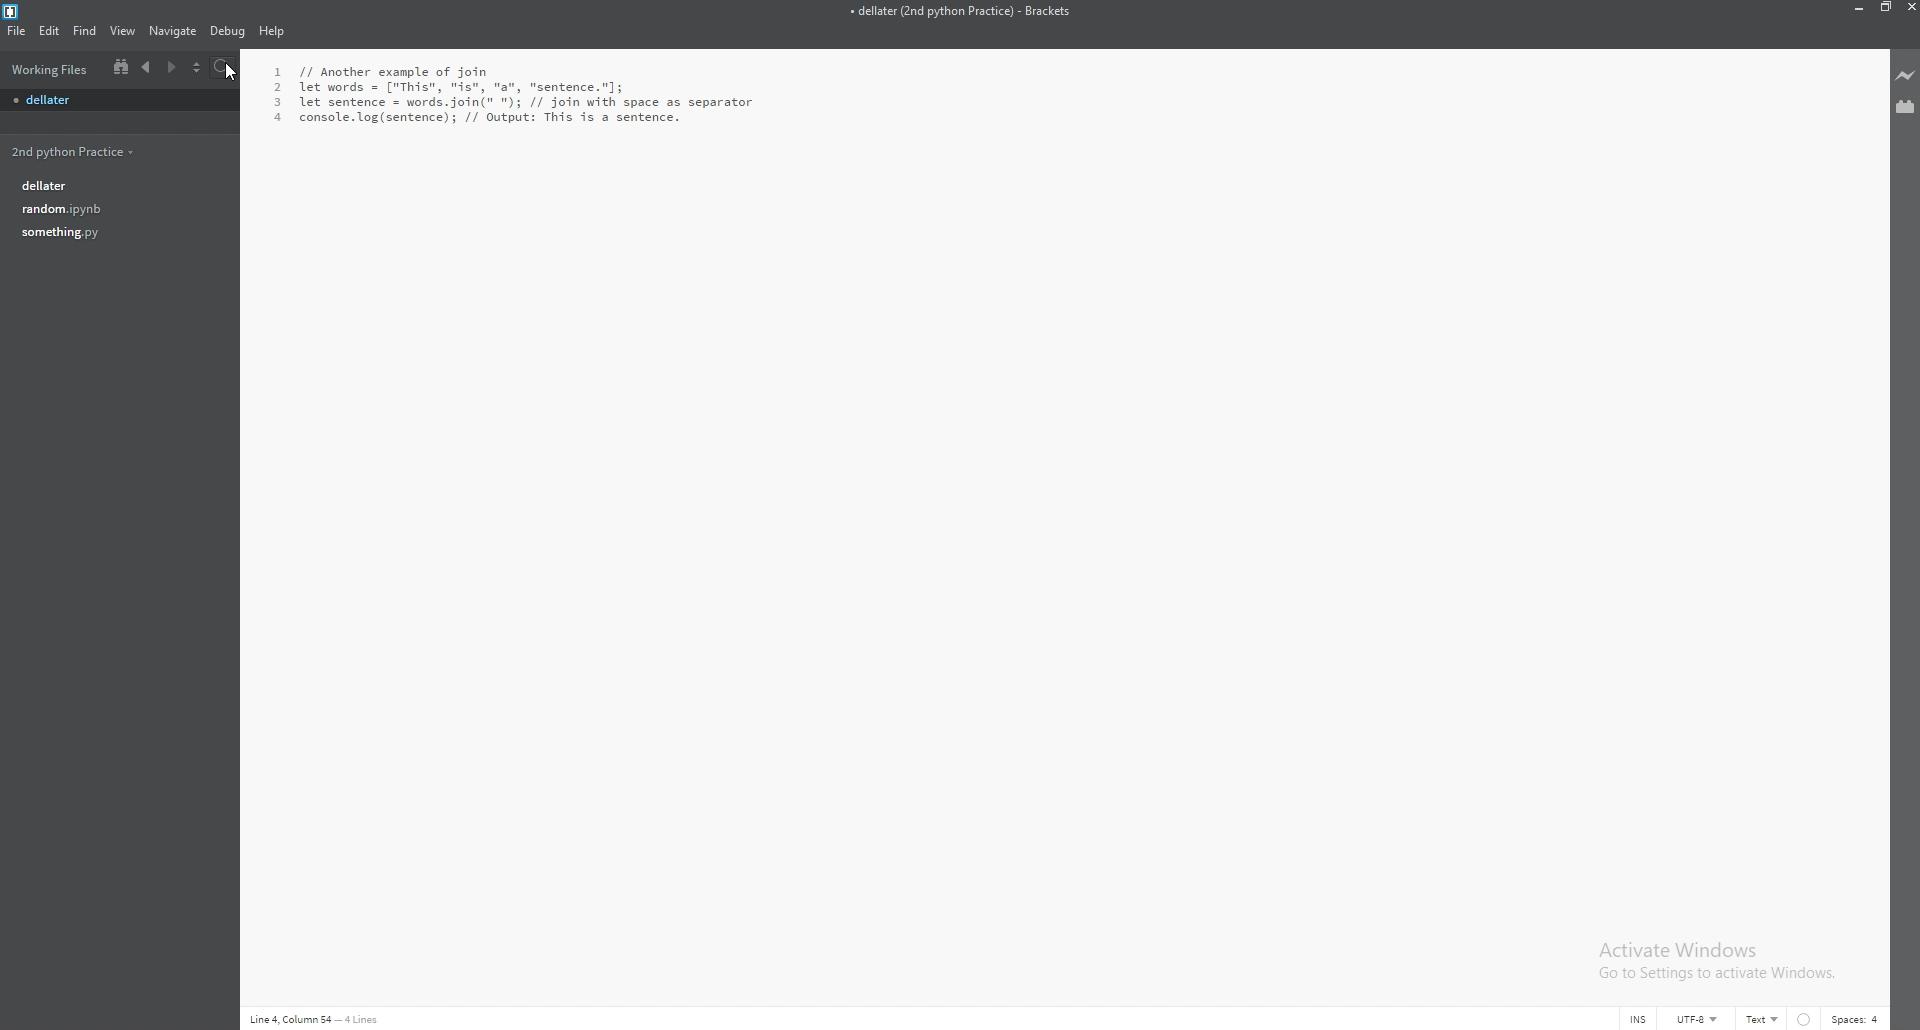 Image resolution: width=1920 pixels, height=1030 pixels. What do you see at coordinates (116, 101) in the screenshot?
I see `file` at bounding box center [116, 101].